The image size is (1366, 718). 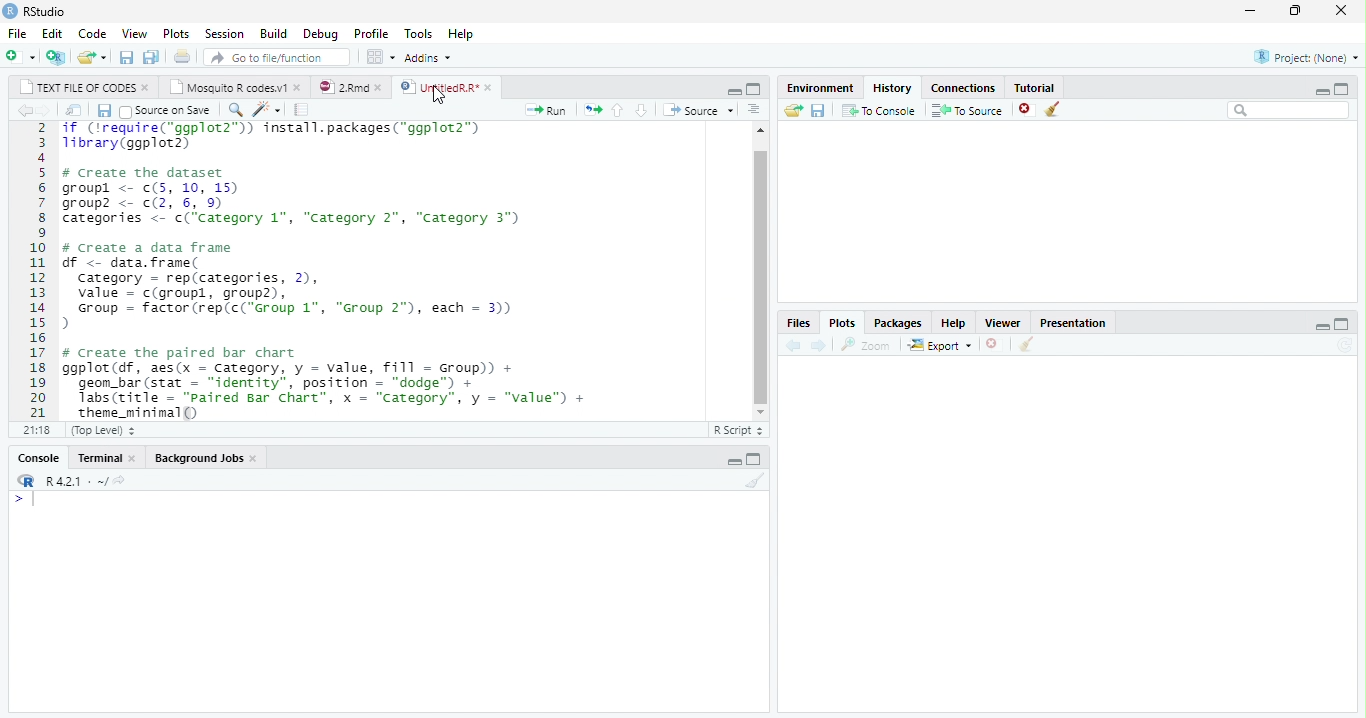 What do you see at coordinates (798, 322) in the screenshot?
I see `files` at bounding box center [798, 322].